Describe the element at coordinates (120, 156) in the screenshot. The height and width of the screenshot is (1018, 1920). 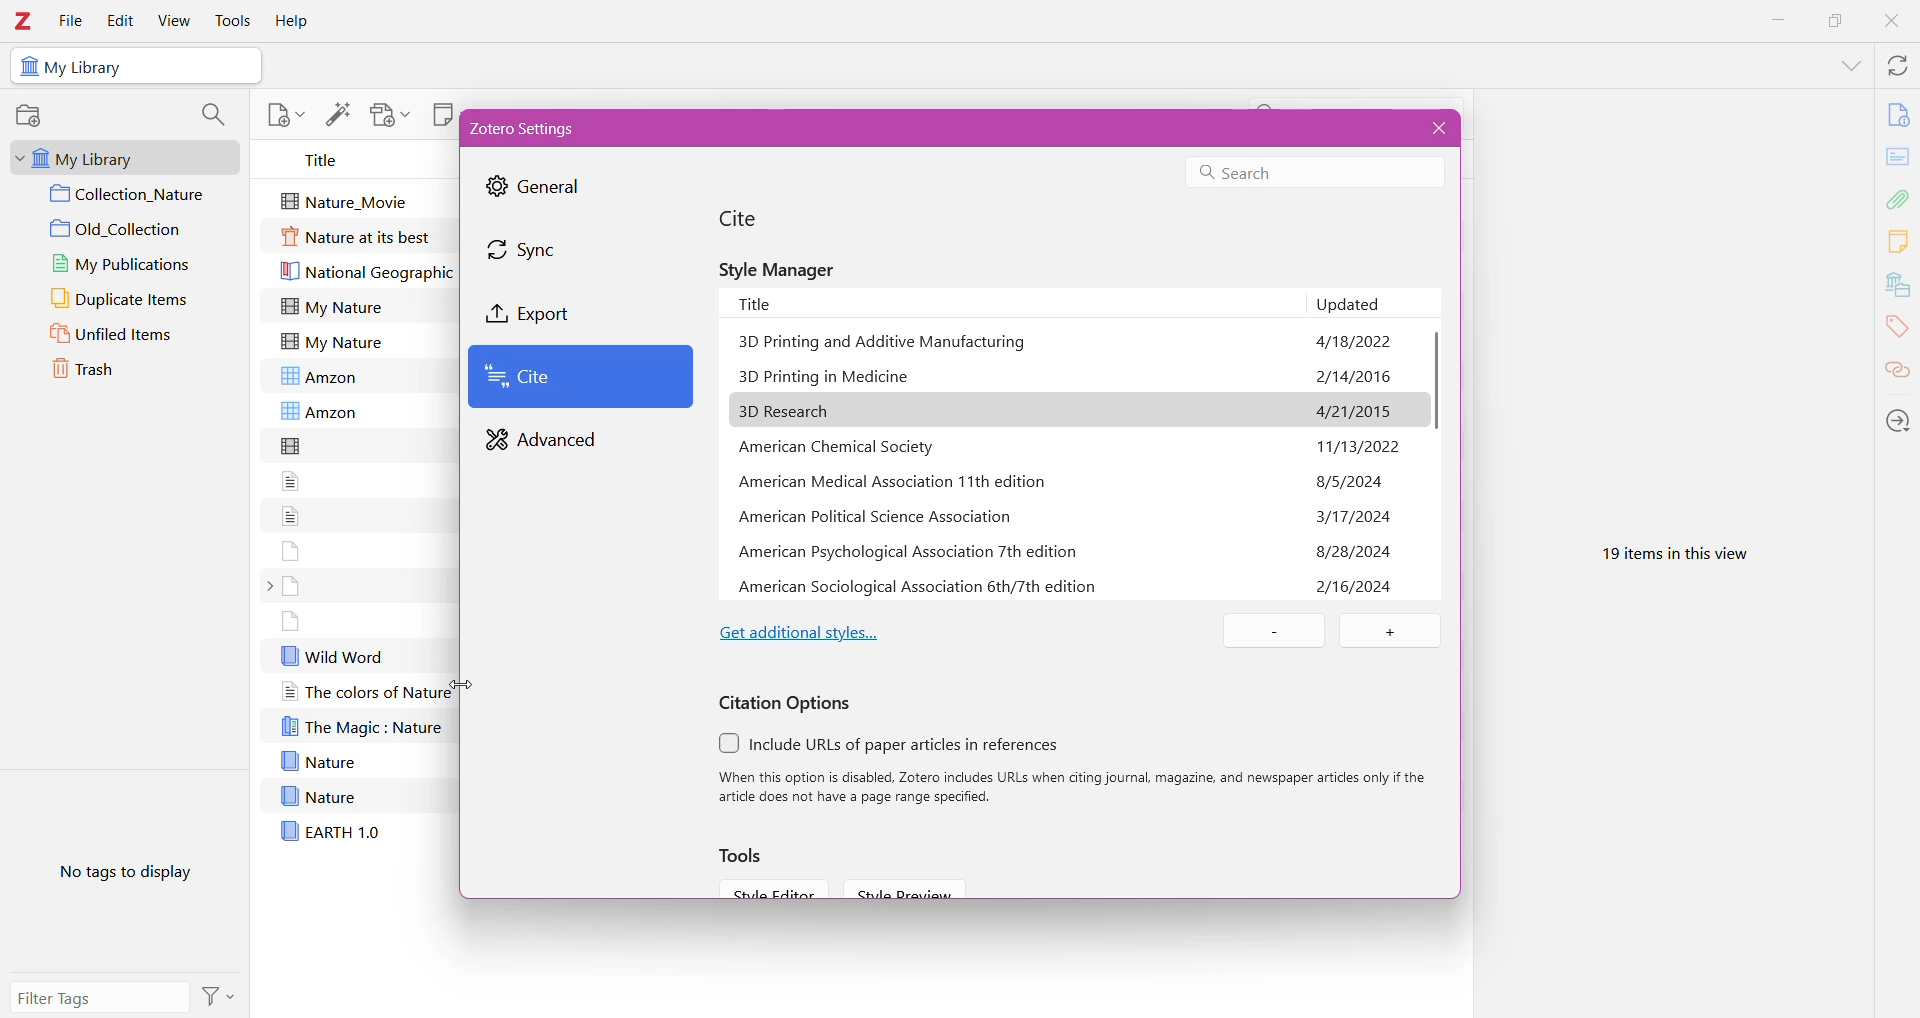
I see `My Library` at that location.